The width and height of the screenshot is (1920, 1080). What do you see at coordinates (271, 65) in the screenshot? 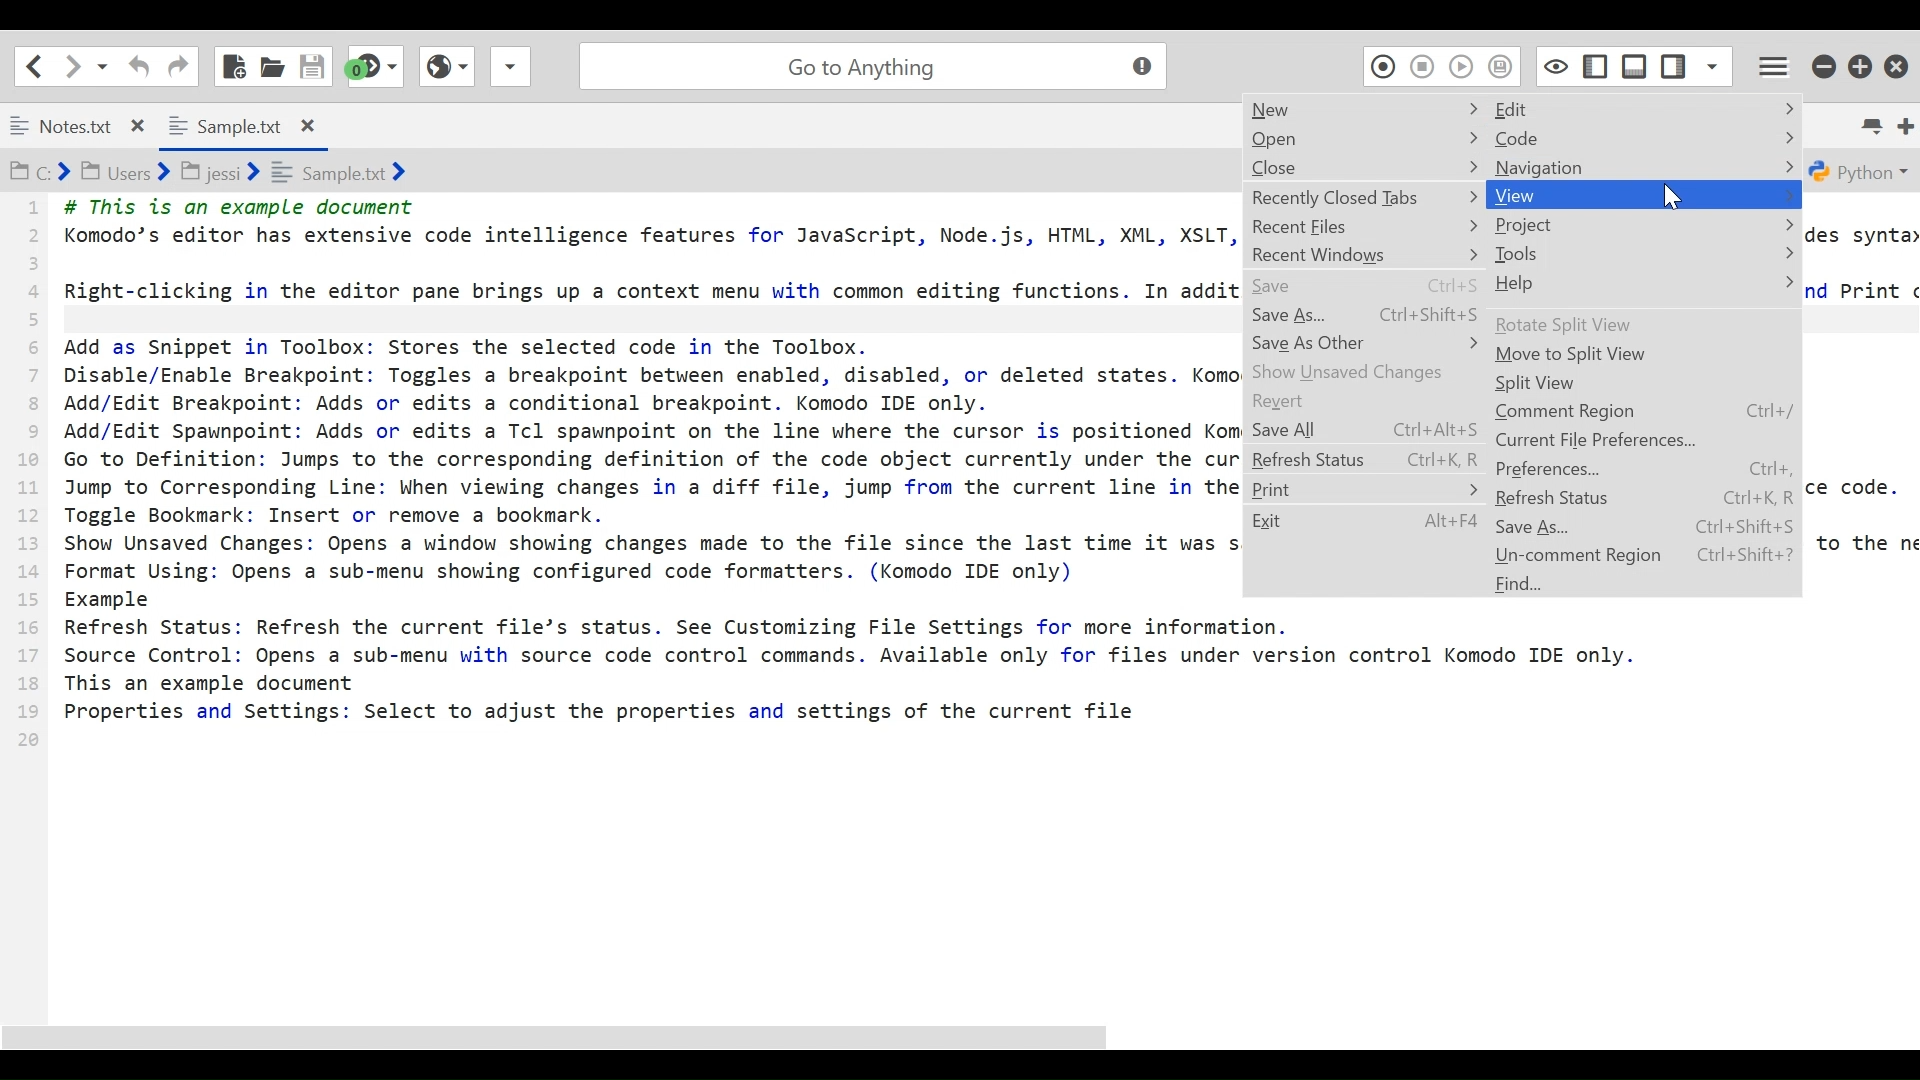
I see `Open File` at bounding box center [271, 65].